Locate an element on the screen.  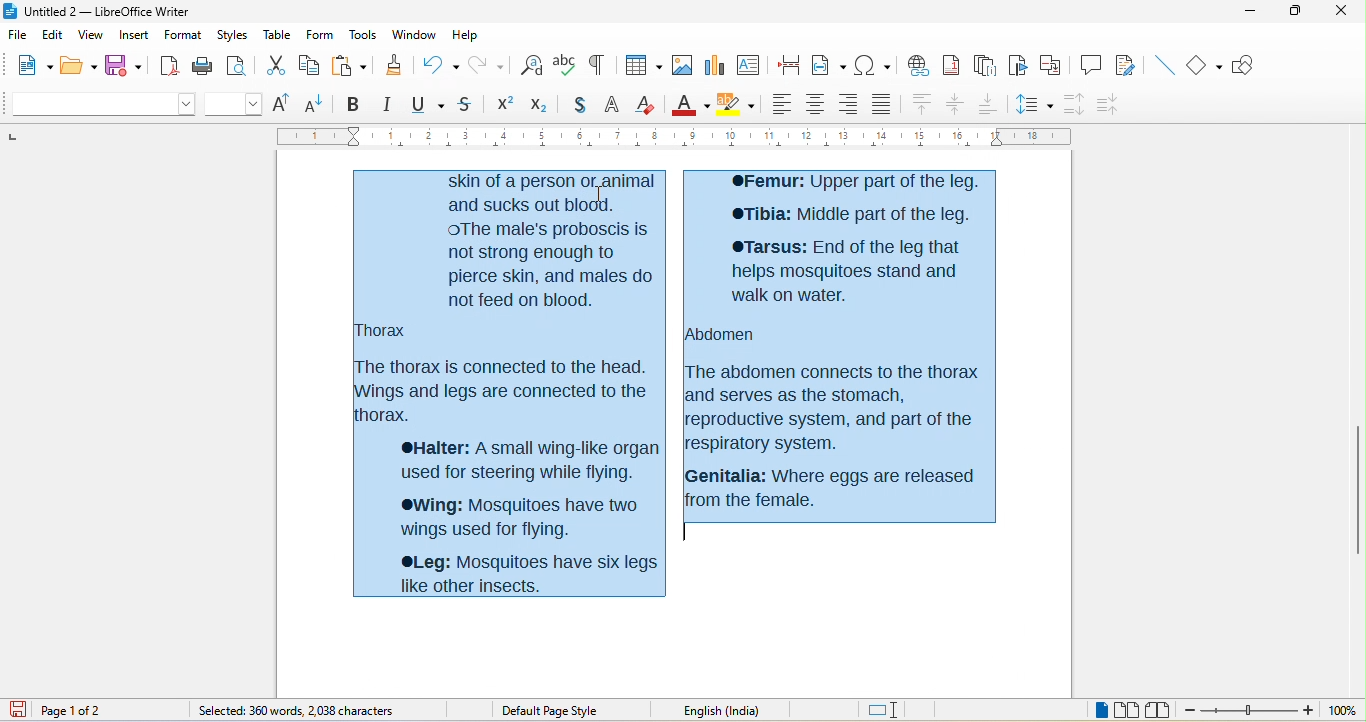
center vertically is located at coordinates (955, 104).